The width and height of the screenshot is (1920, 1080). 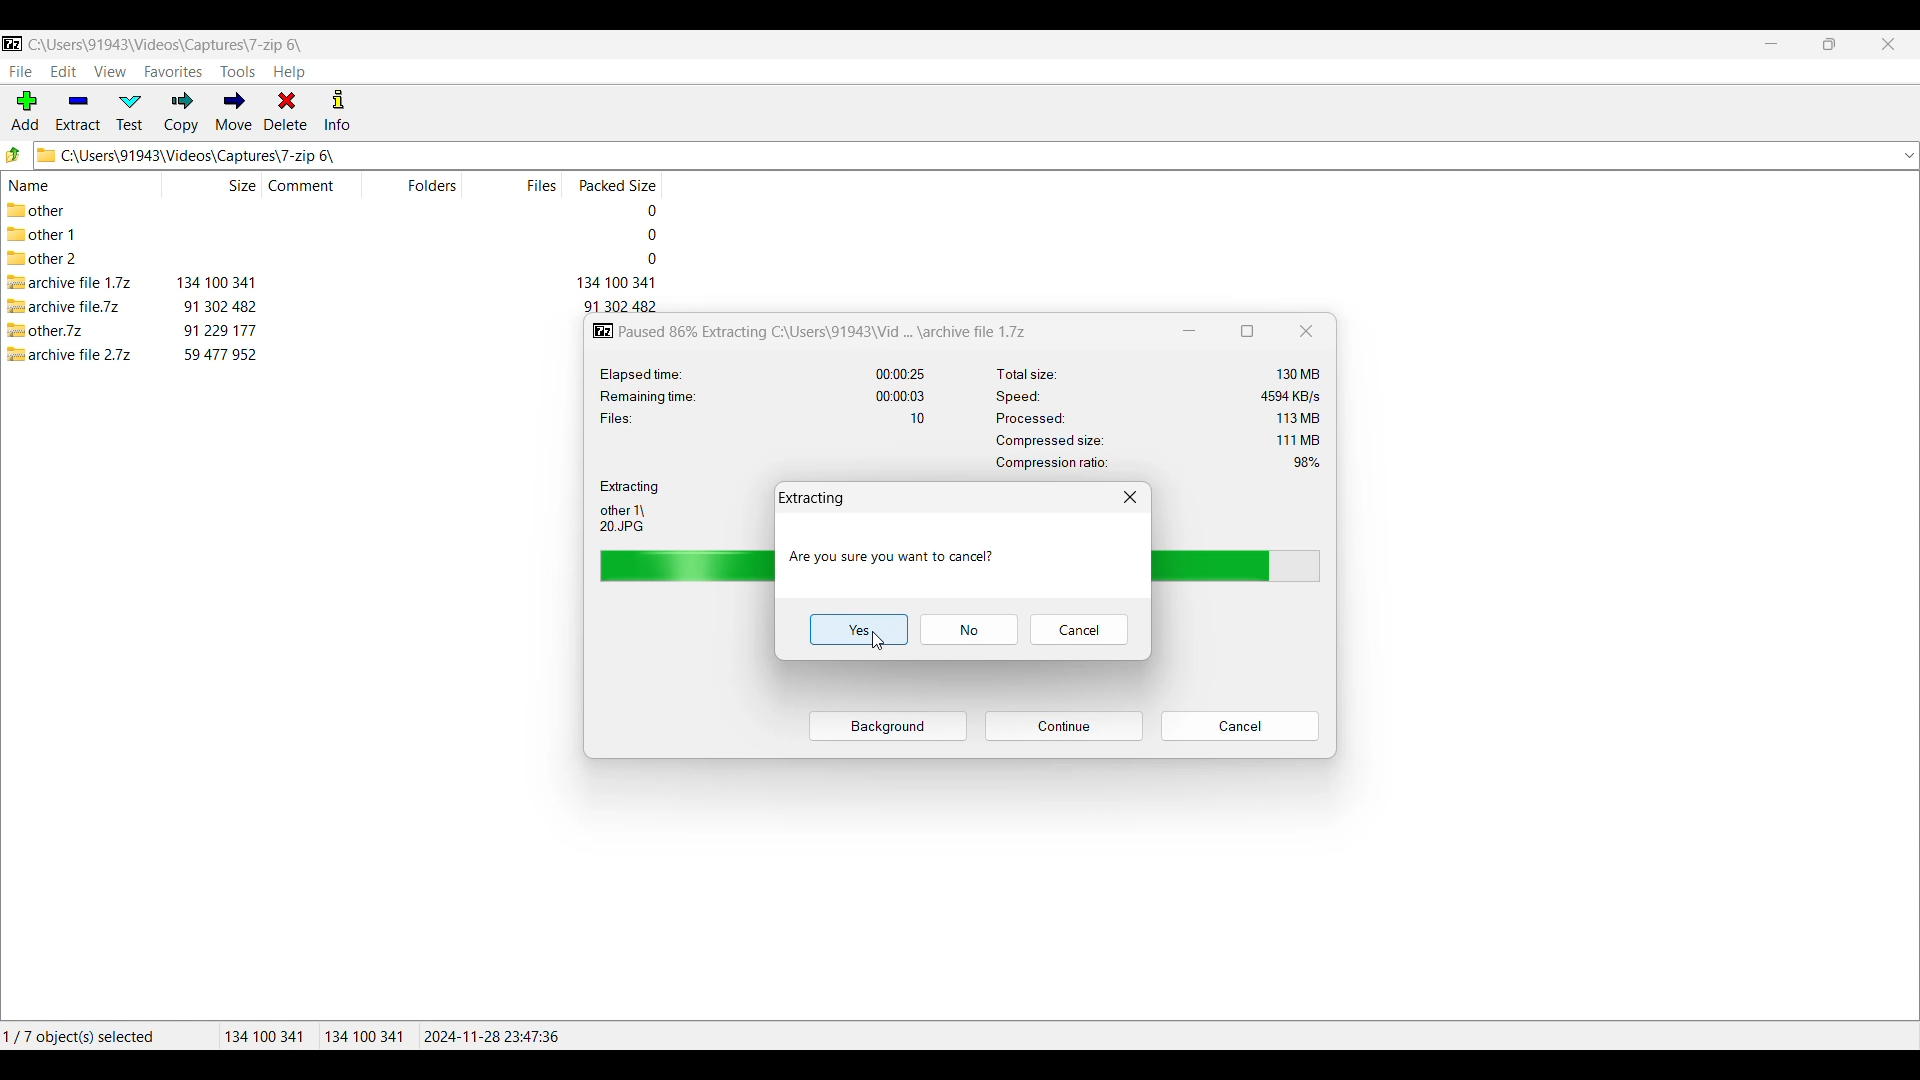 I want to click on packed size, so click(x=640, y=209).